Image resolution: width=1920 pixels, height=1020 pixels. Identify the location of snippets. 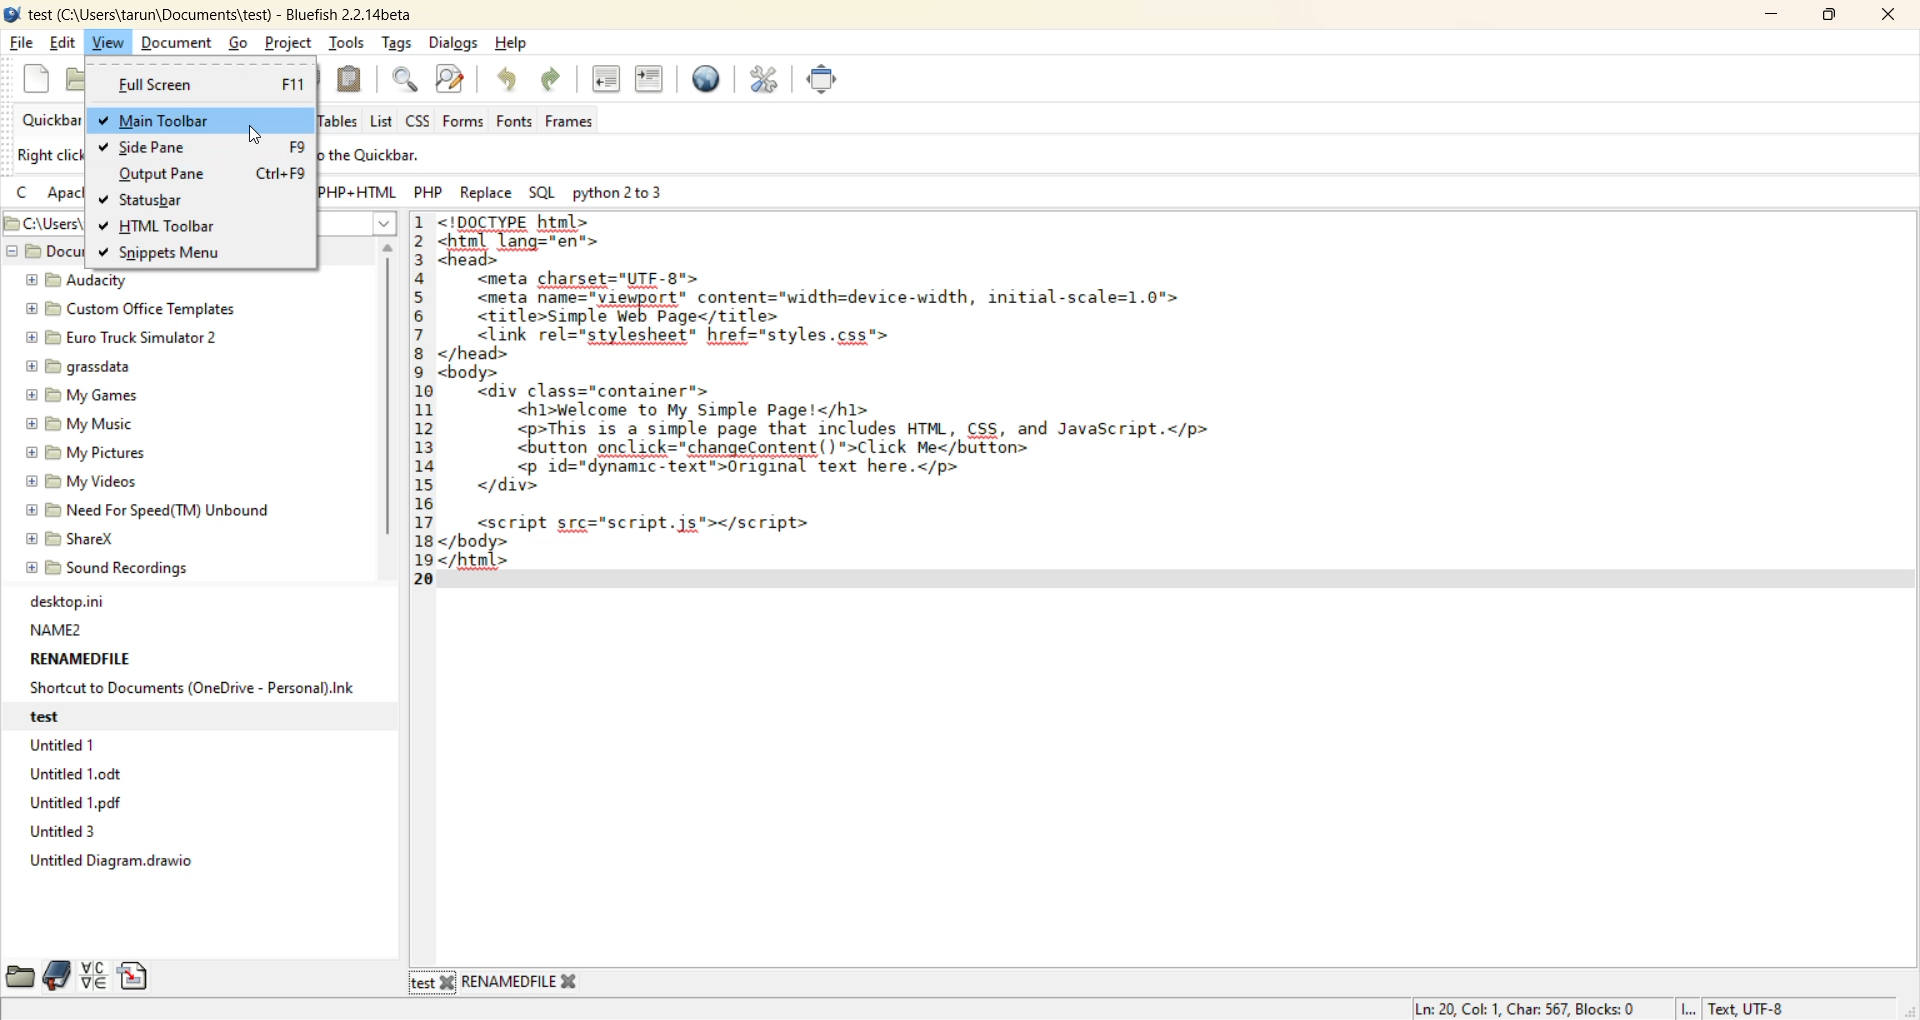
(137, 975).